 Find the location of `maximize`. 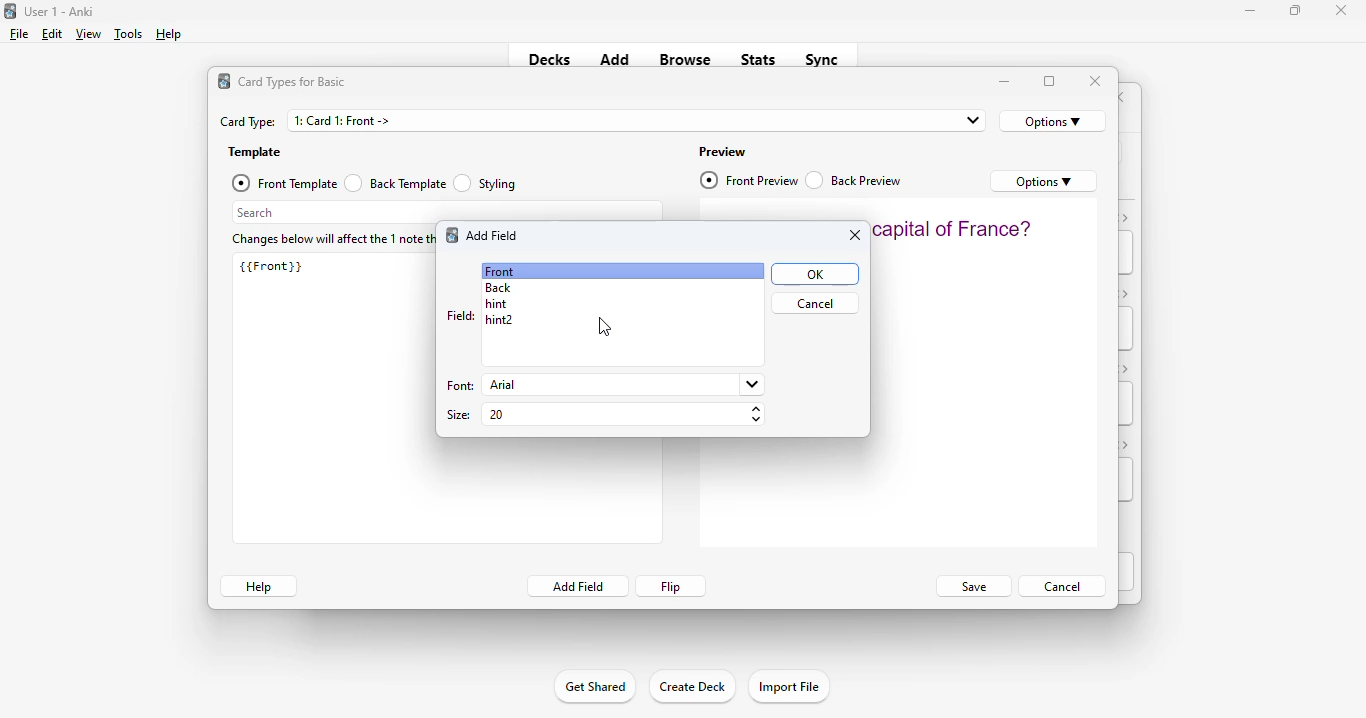

maximize is located at coordinates (1295, 9).